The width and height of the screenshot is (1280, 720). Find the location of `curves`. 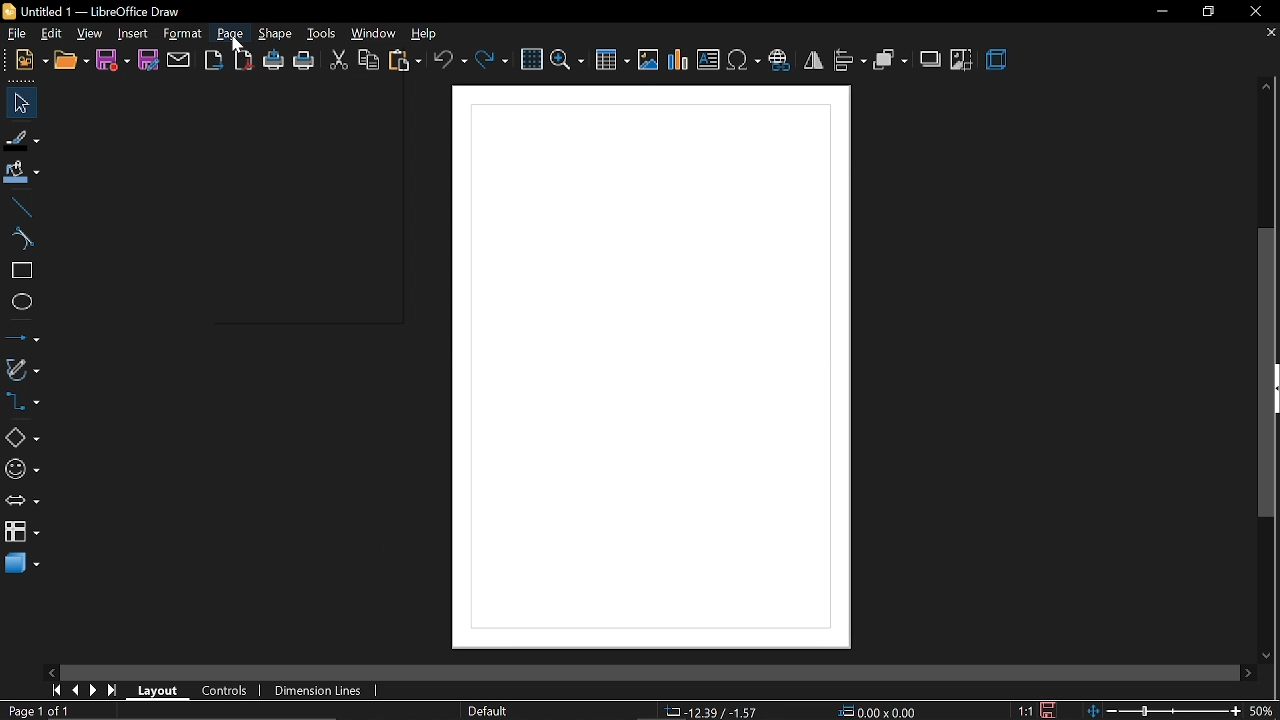

curves is located at coordinates (22, 241).